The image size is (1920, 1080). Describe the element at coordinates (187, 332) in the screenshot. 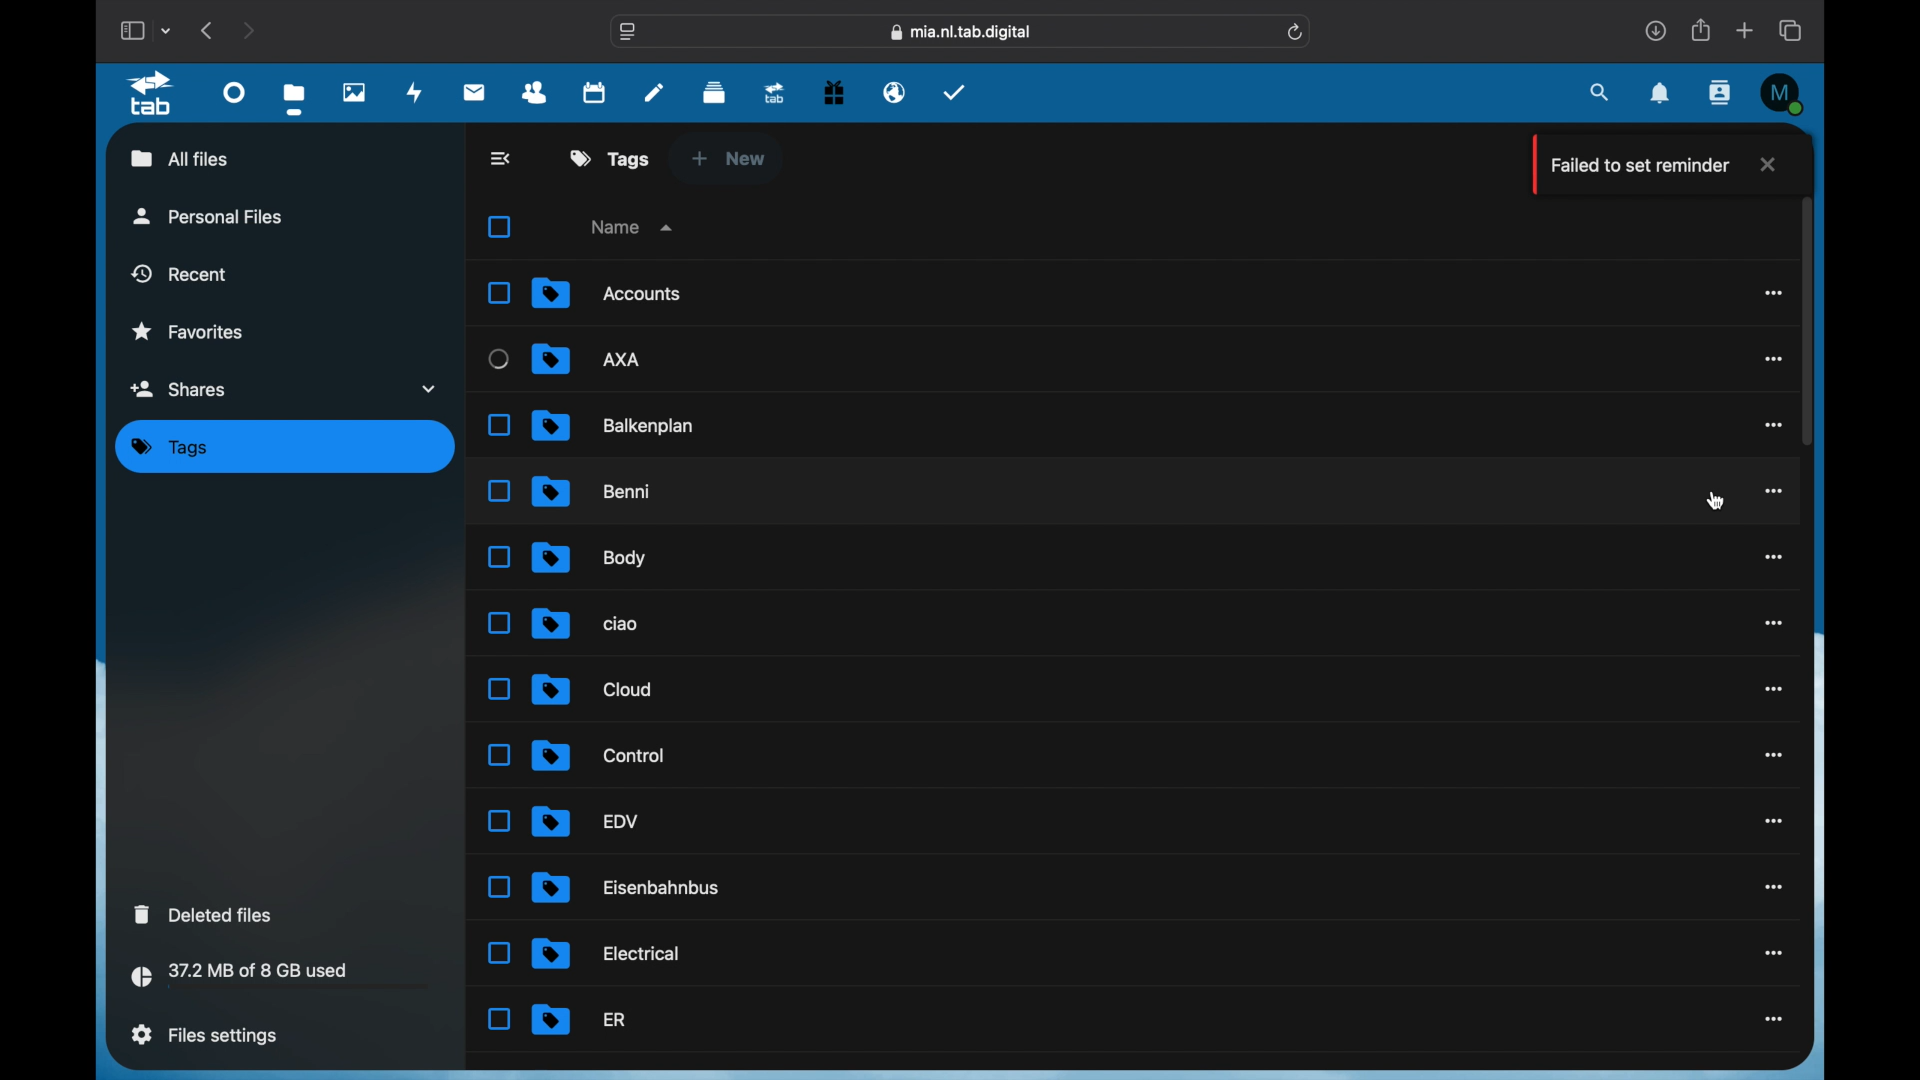

I see `favorites` at that location.